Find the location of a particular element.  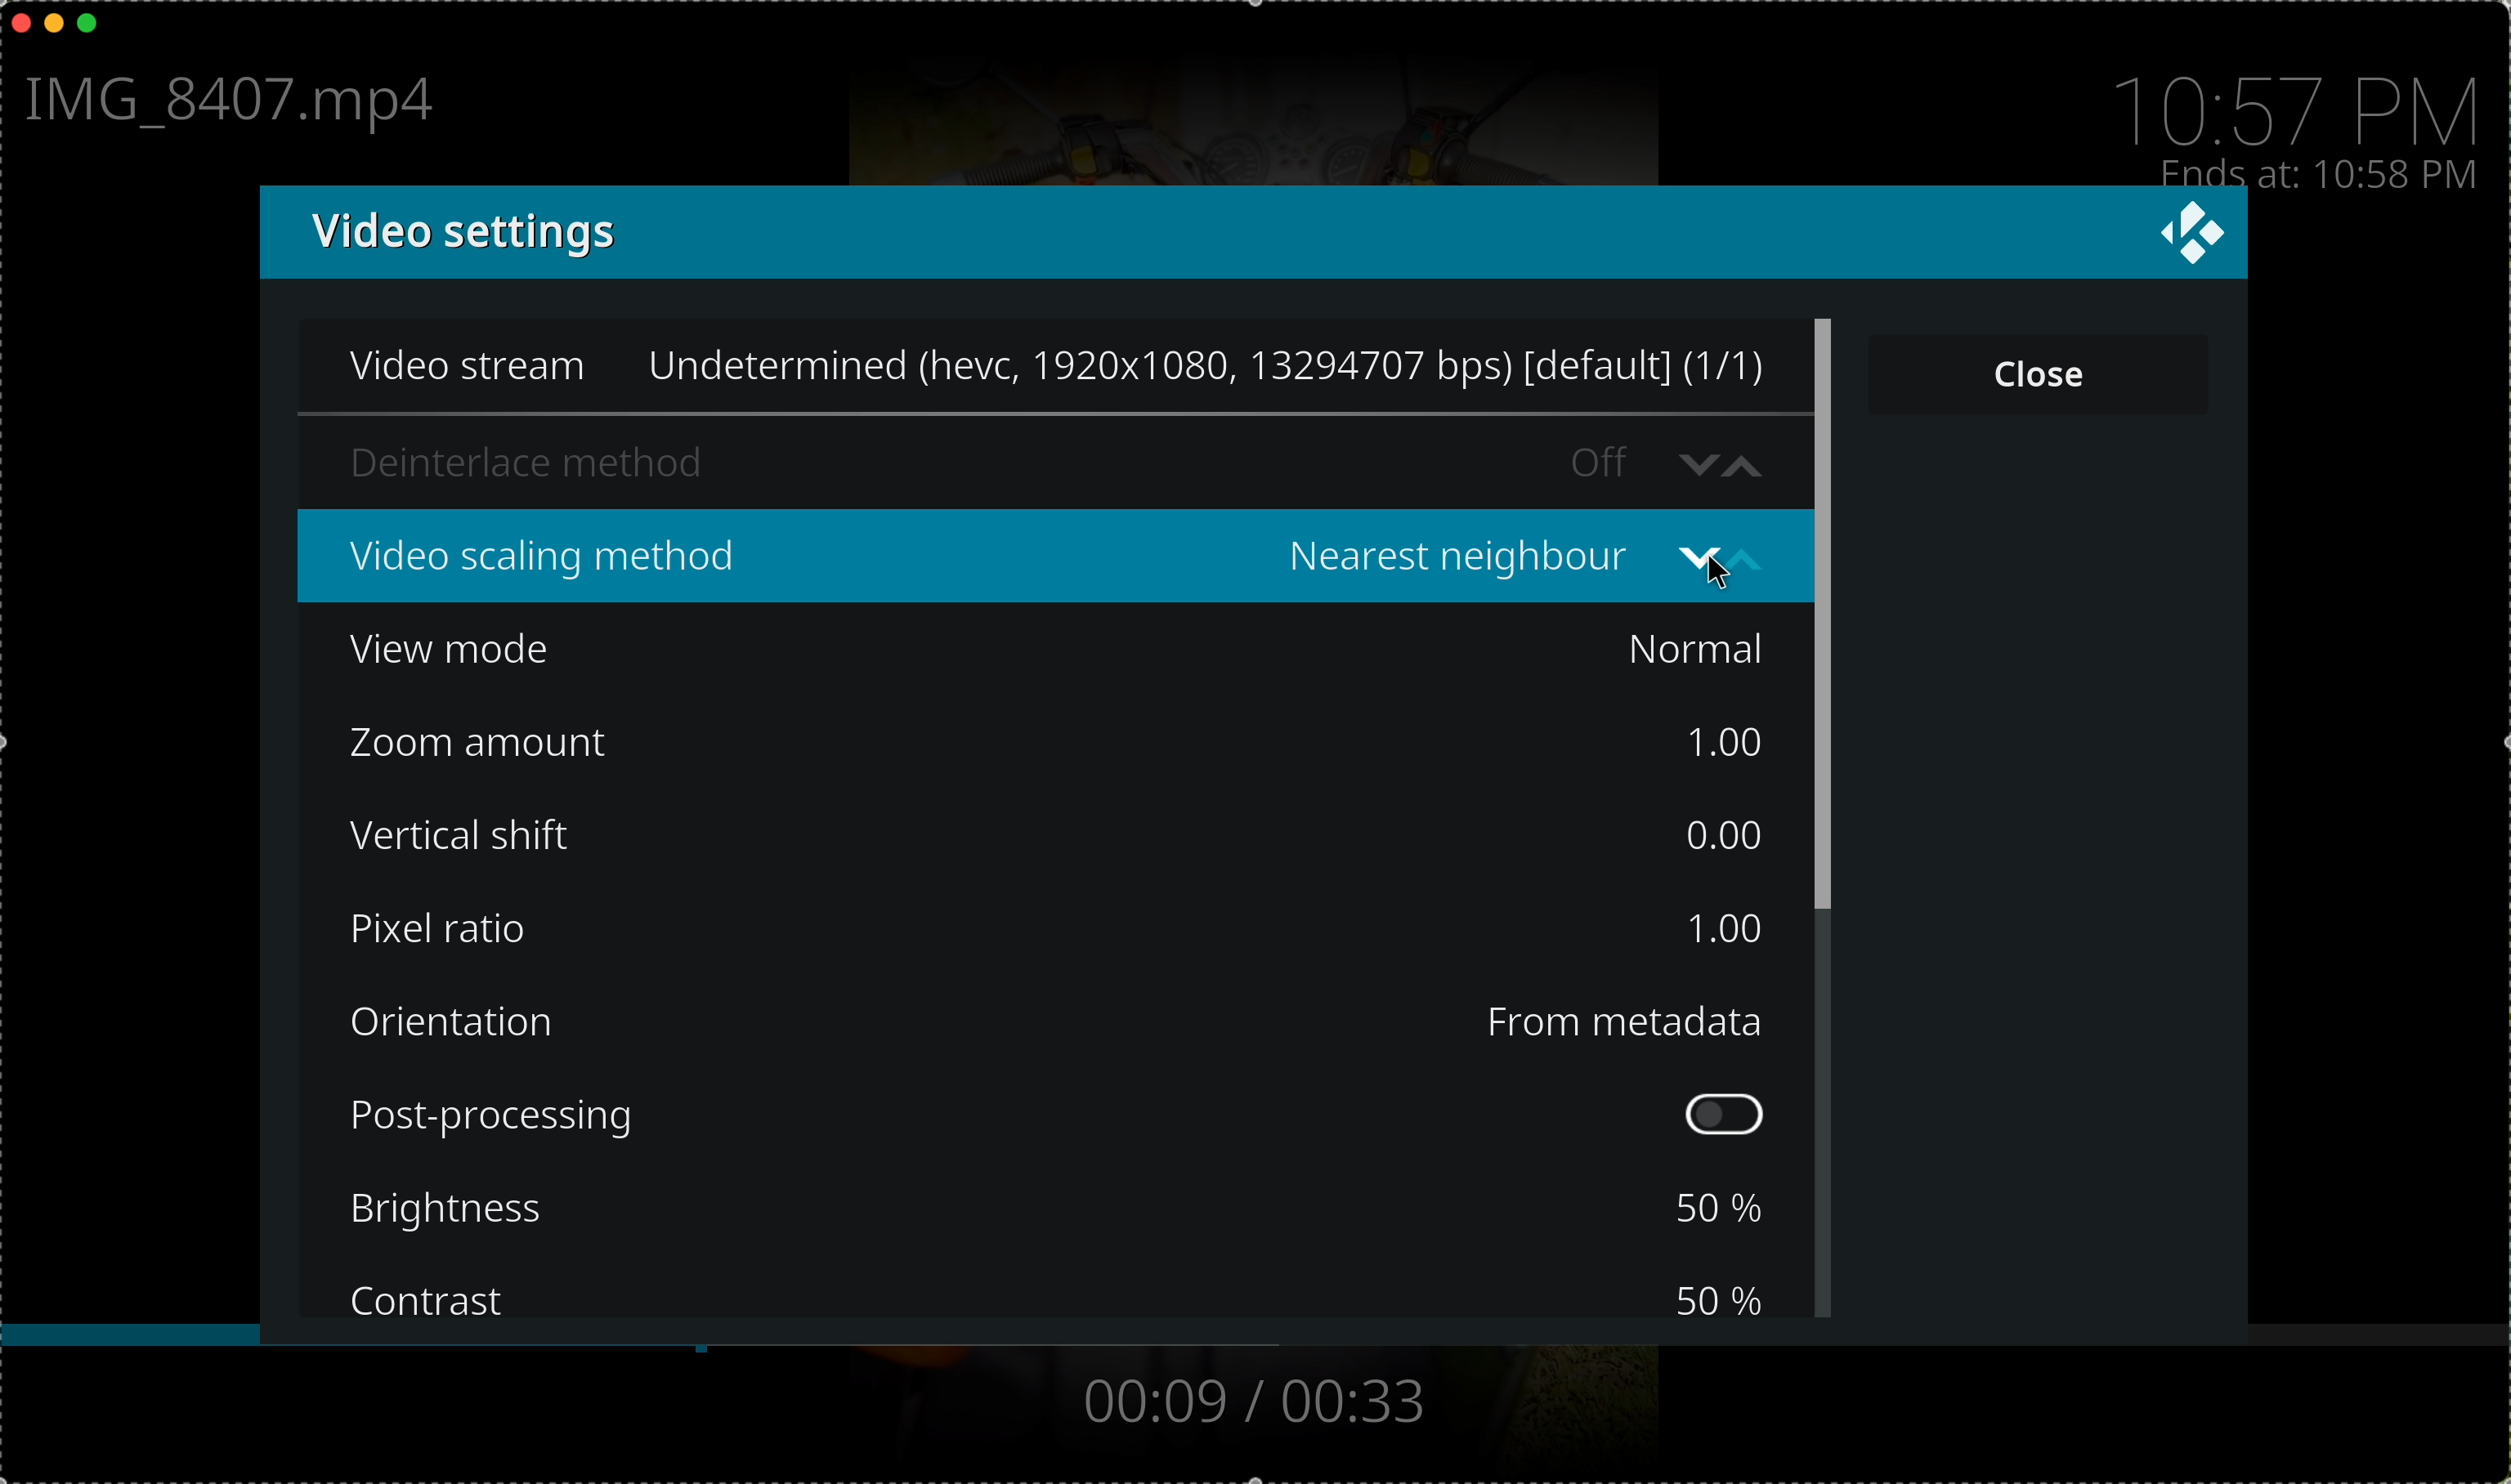

pixel ratio 1.00 is located at coordinates (1056, 931).